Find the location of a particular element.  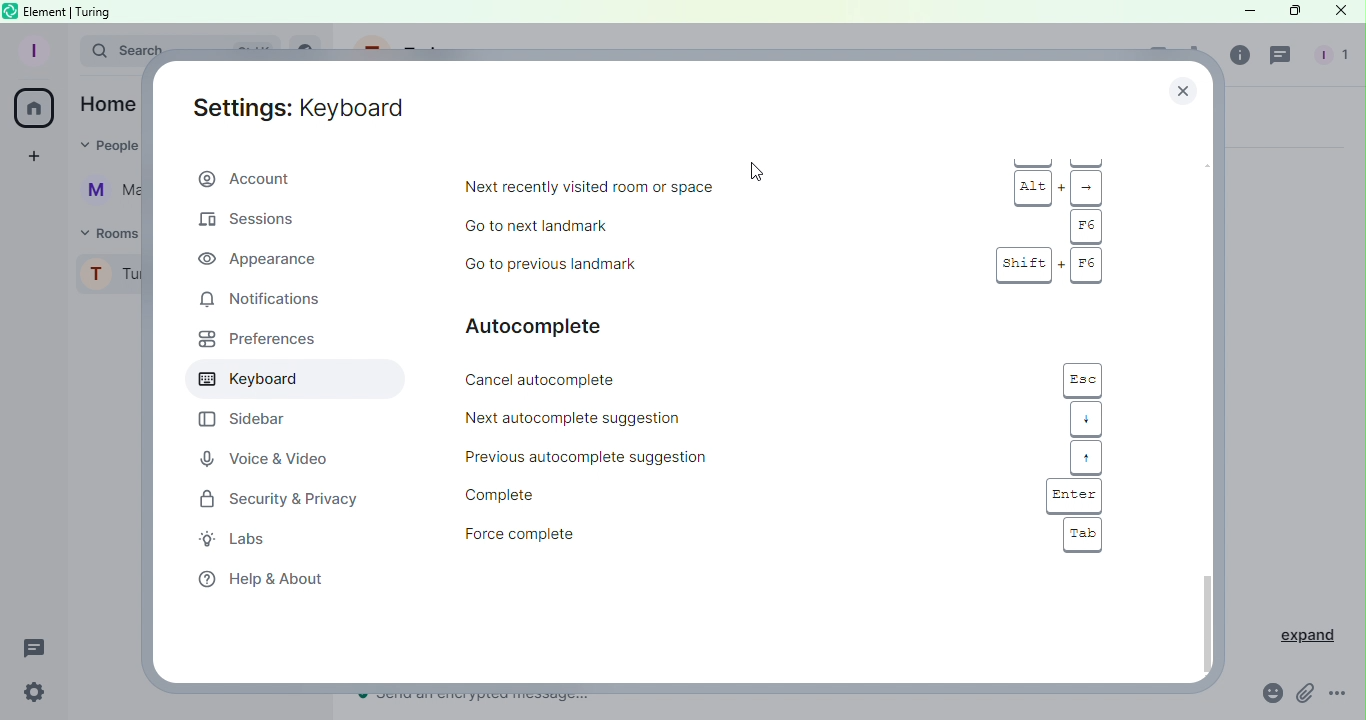

Rooms is located at coordinates (100, 233).